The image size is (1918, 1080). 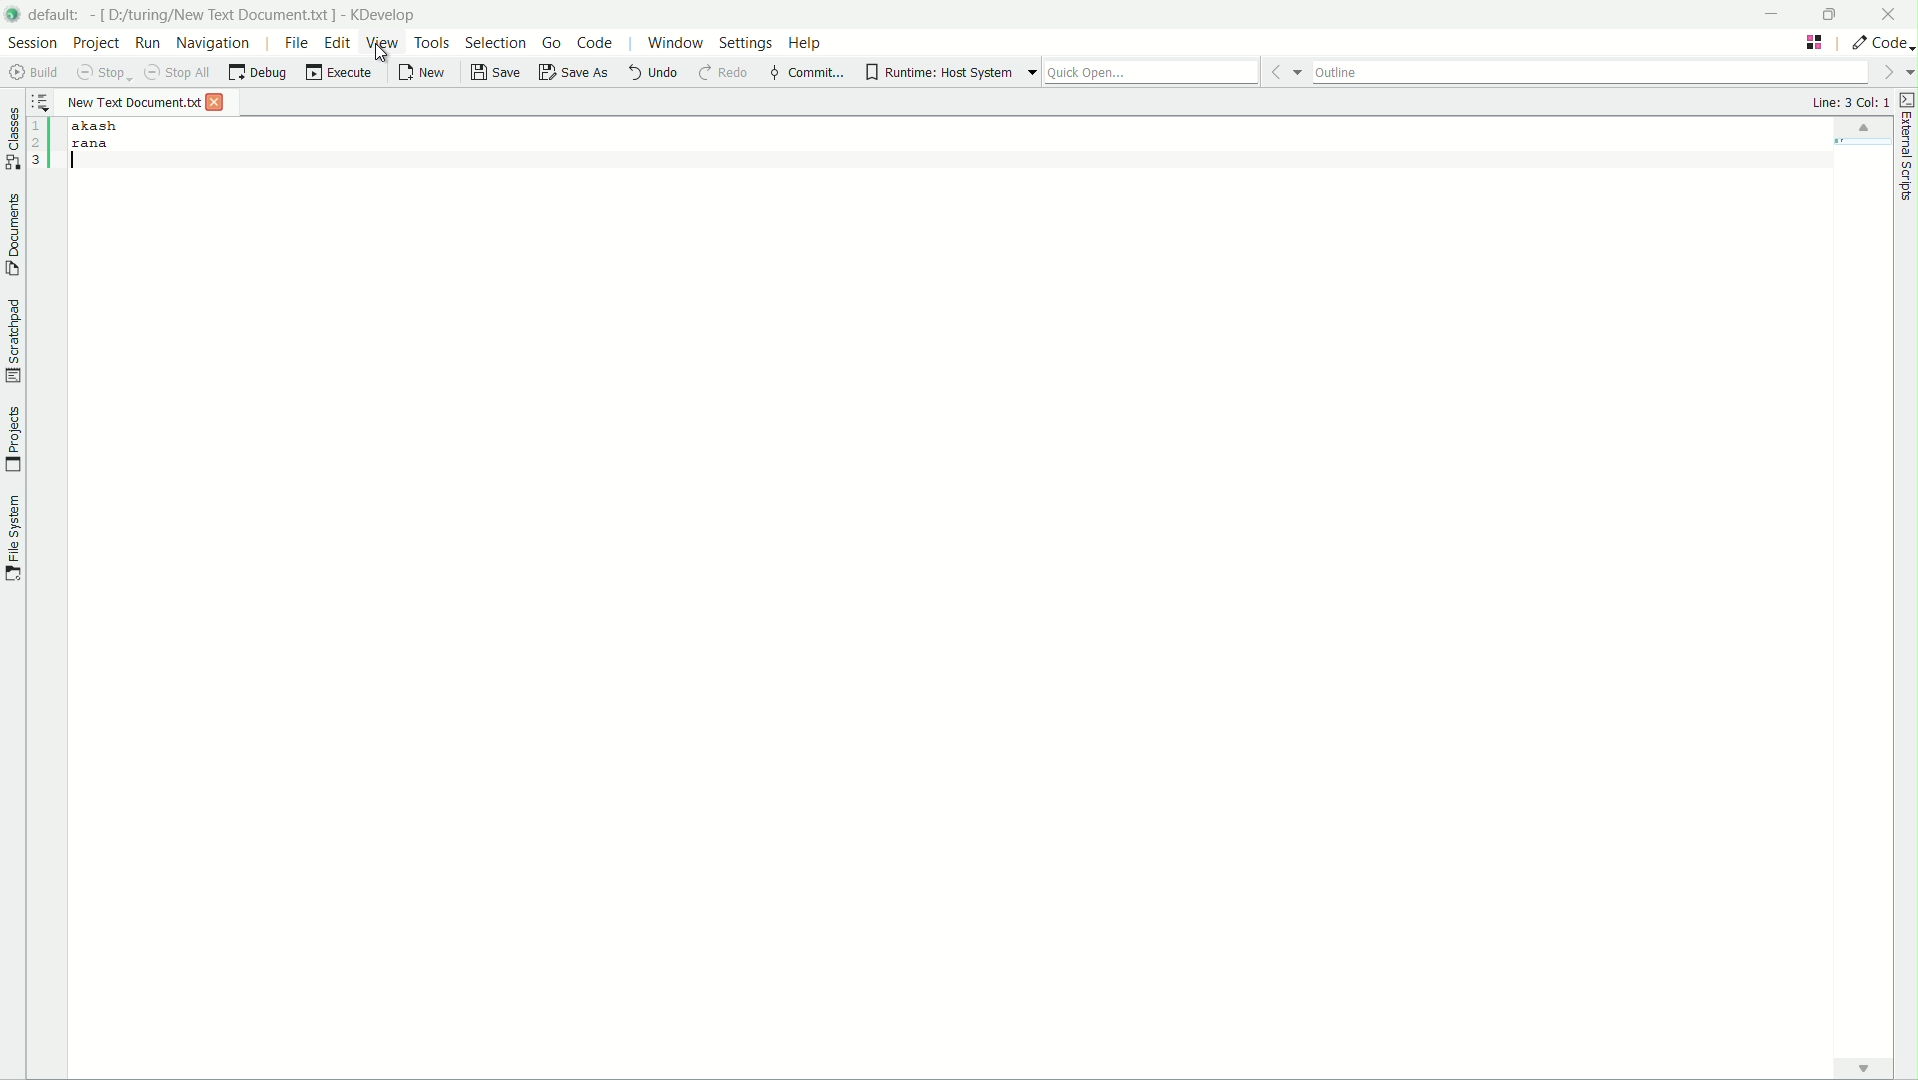 What do you see at coordinates (380, 41) in the screenshot?
I see `view menu` at bounding box center [380, 41].